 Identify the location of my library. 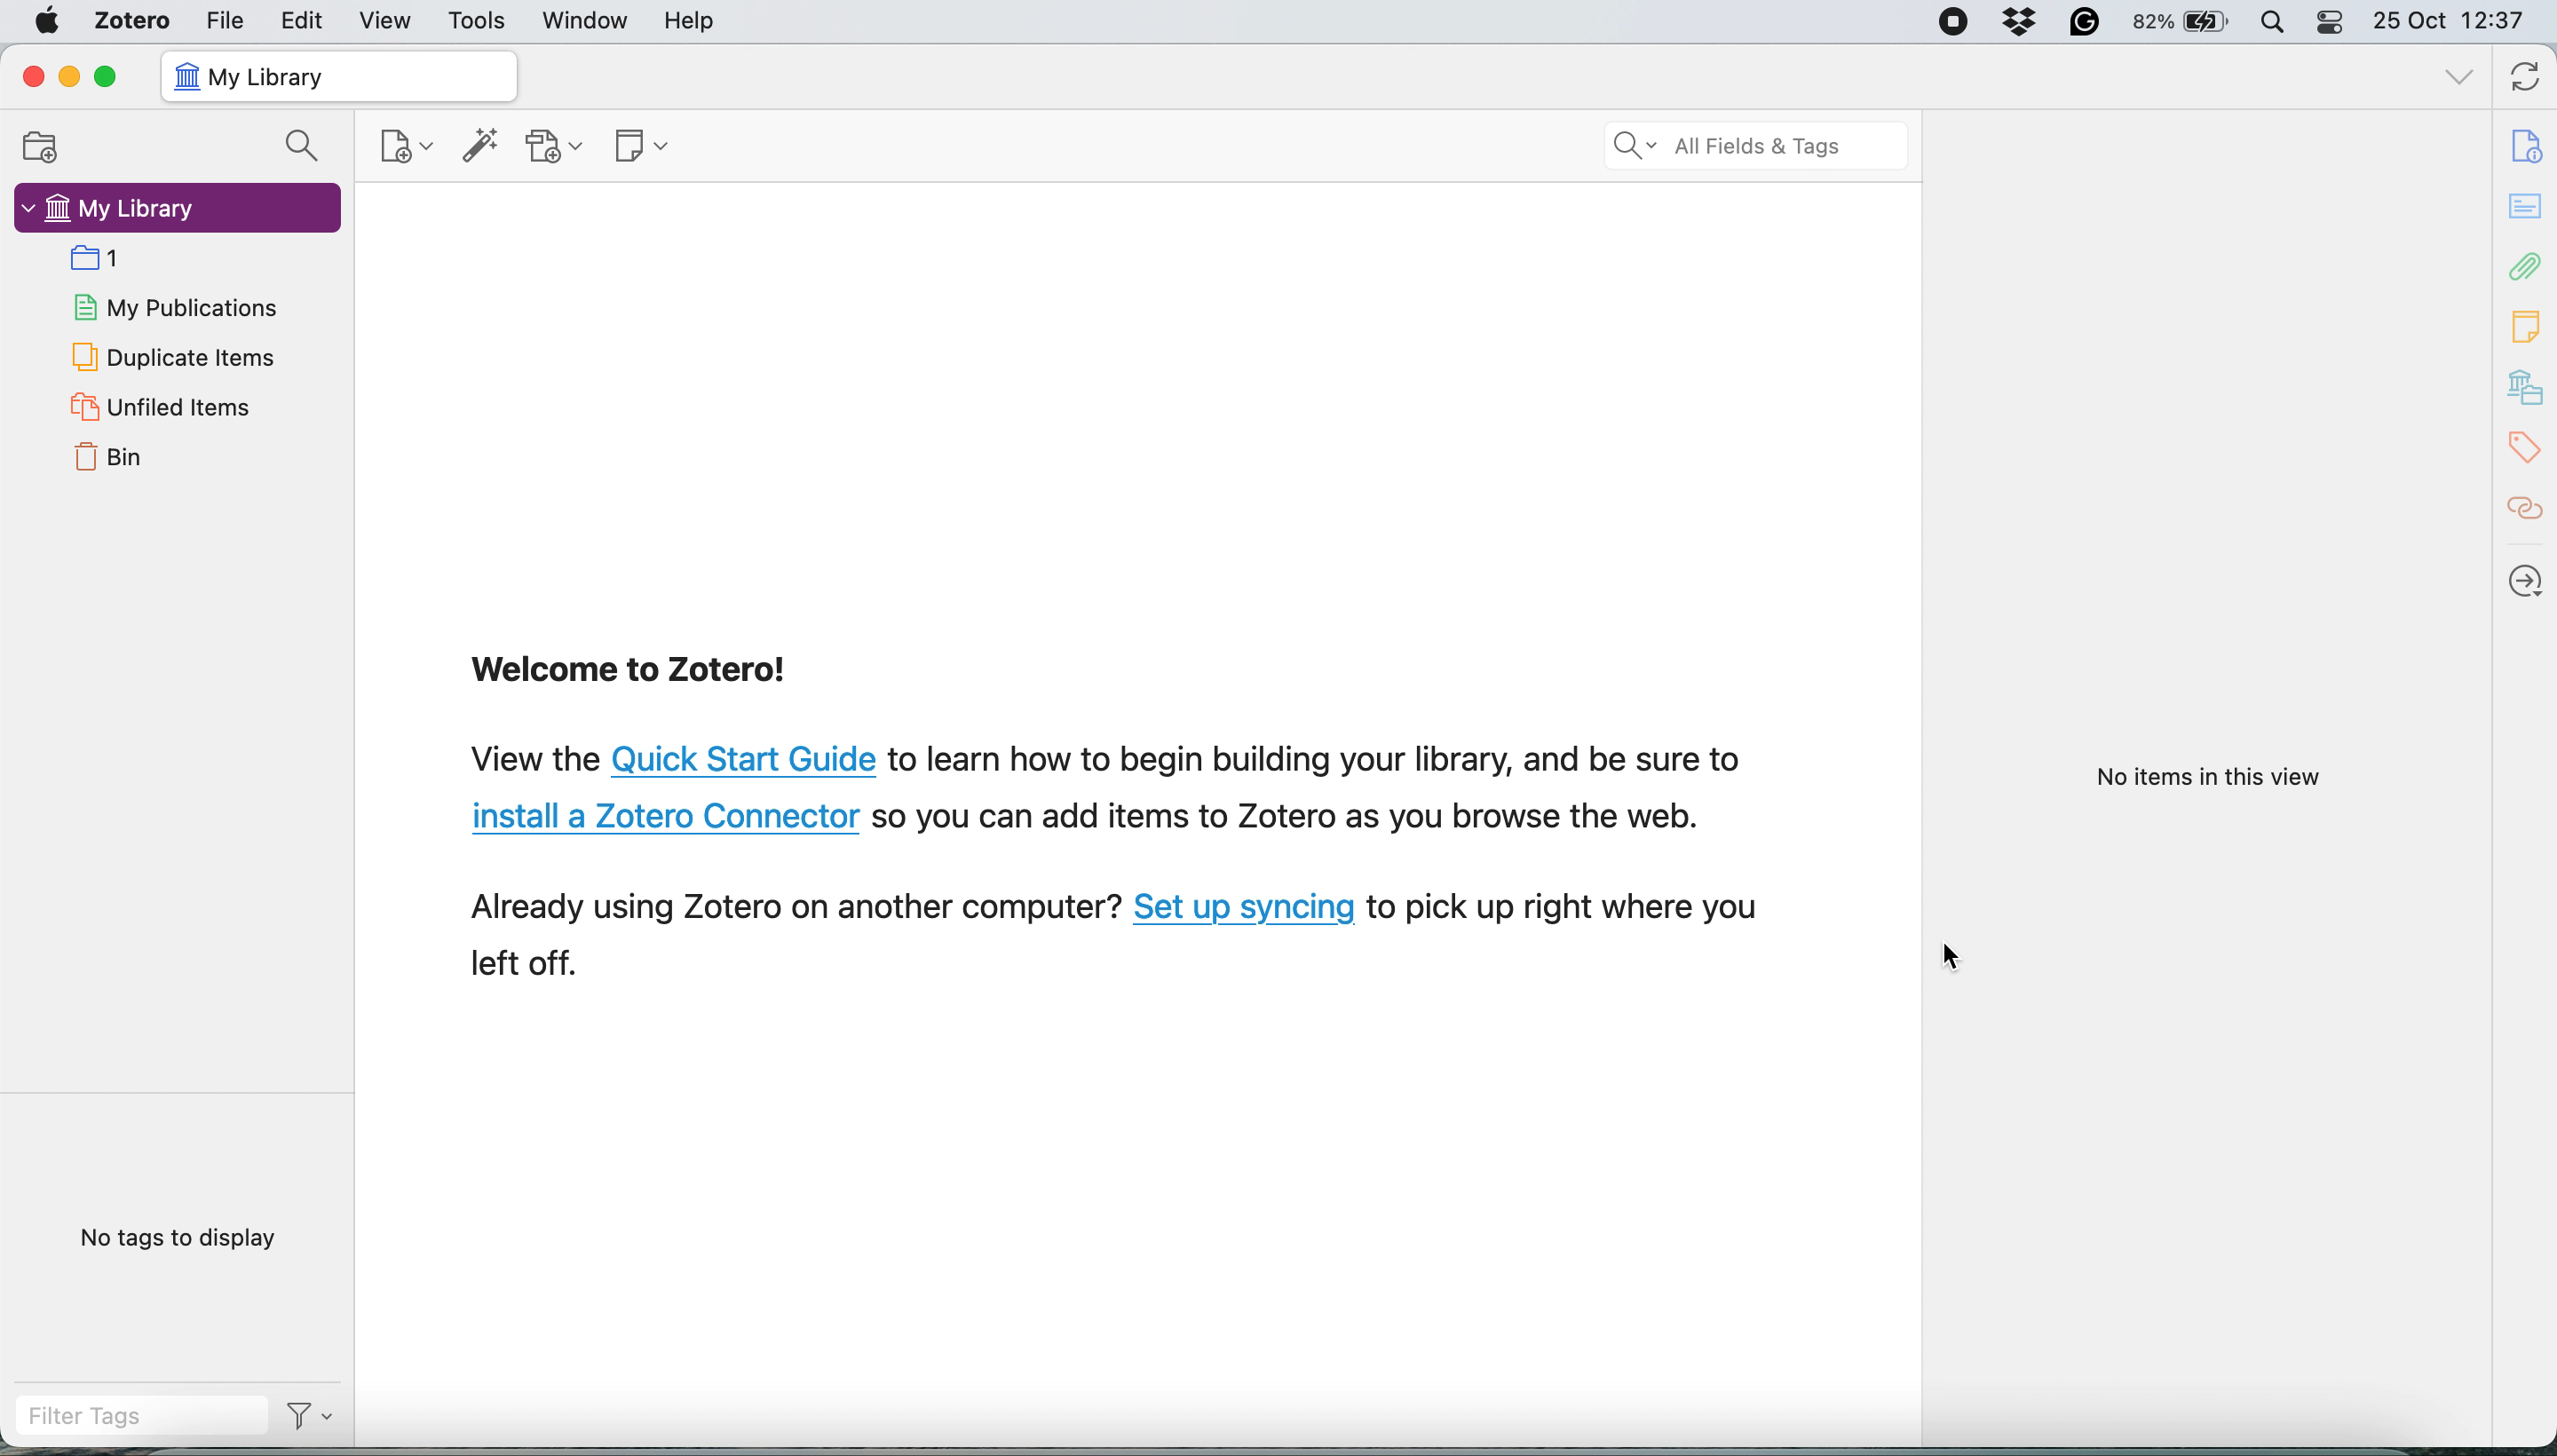
(111, 209).